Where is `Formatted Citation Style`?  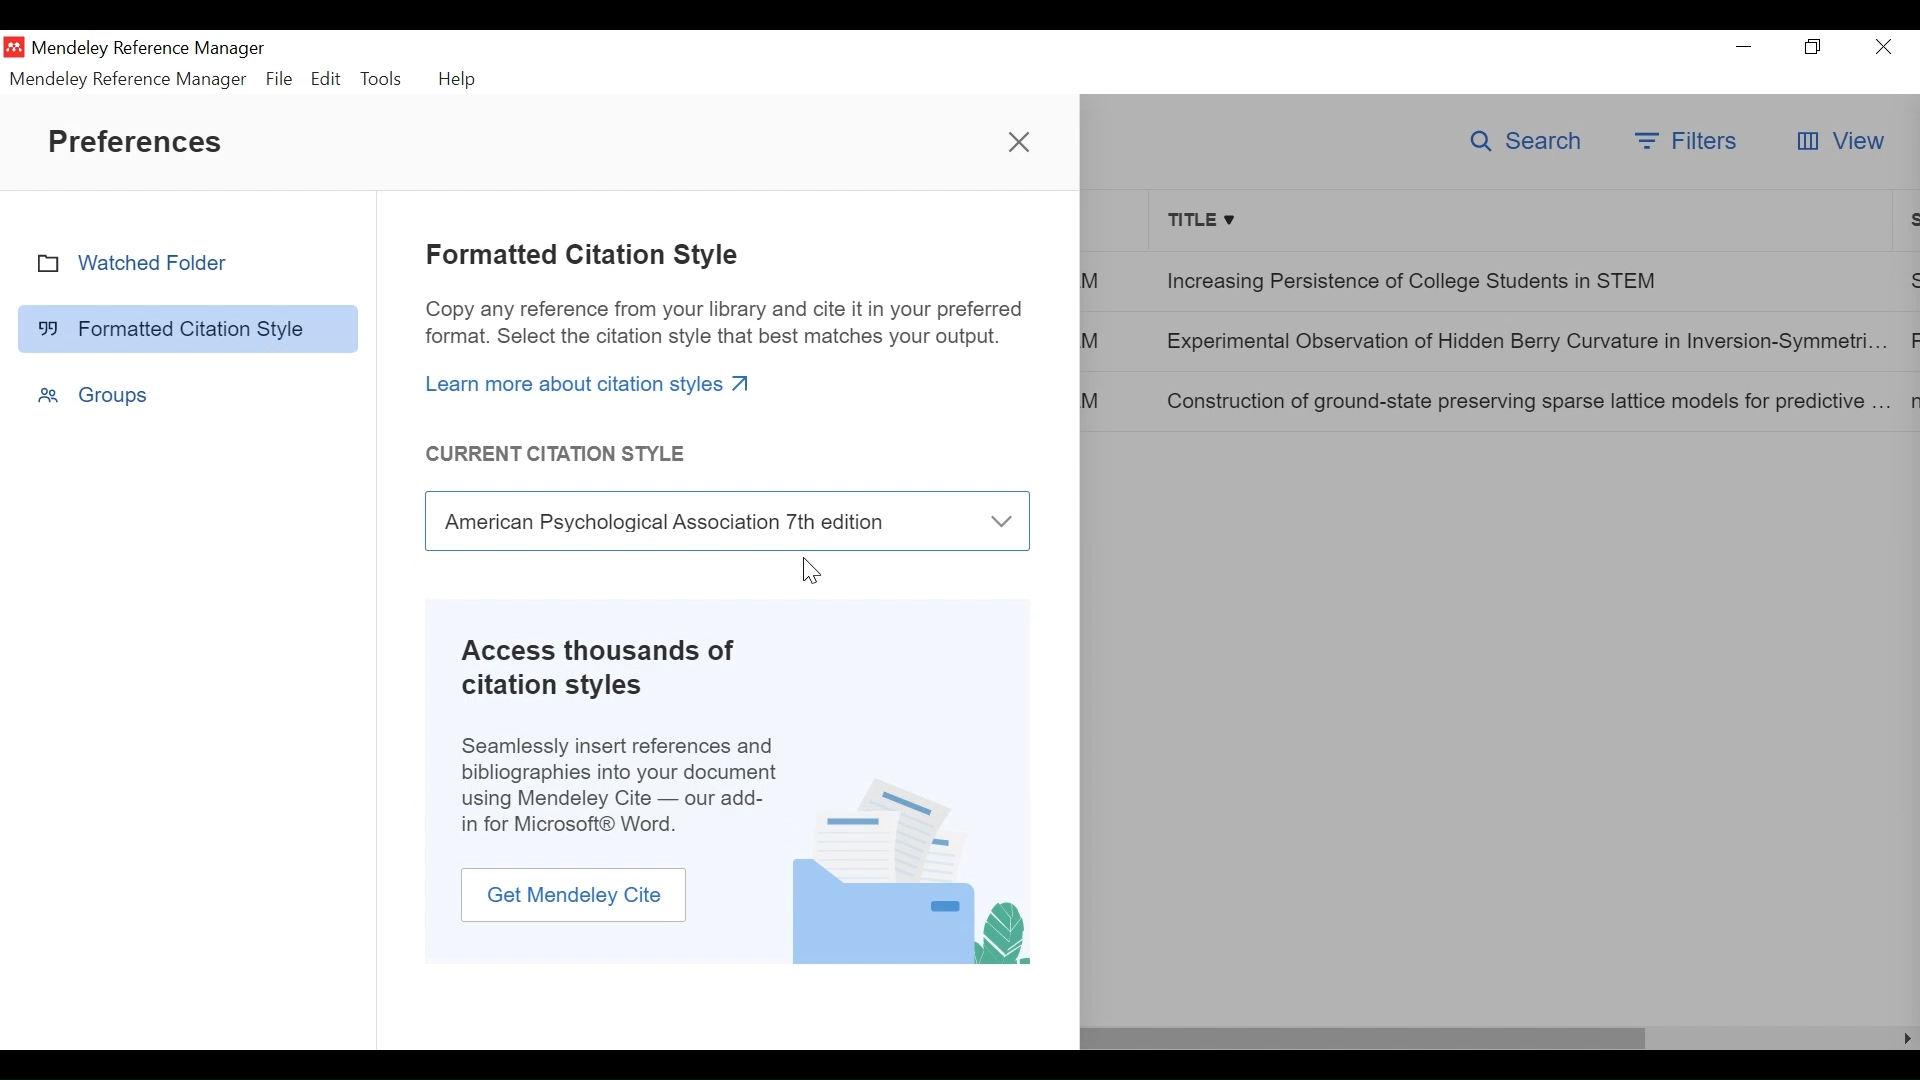 Formatted Citation Style is located at coordinates (188, 327).